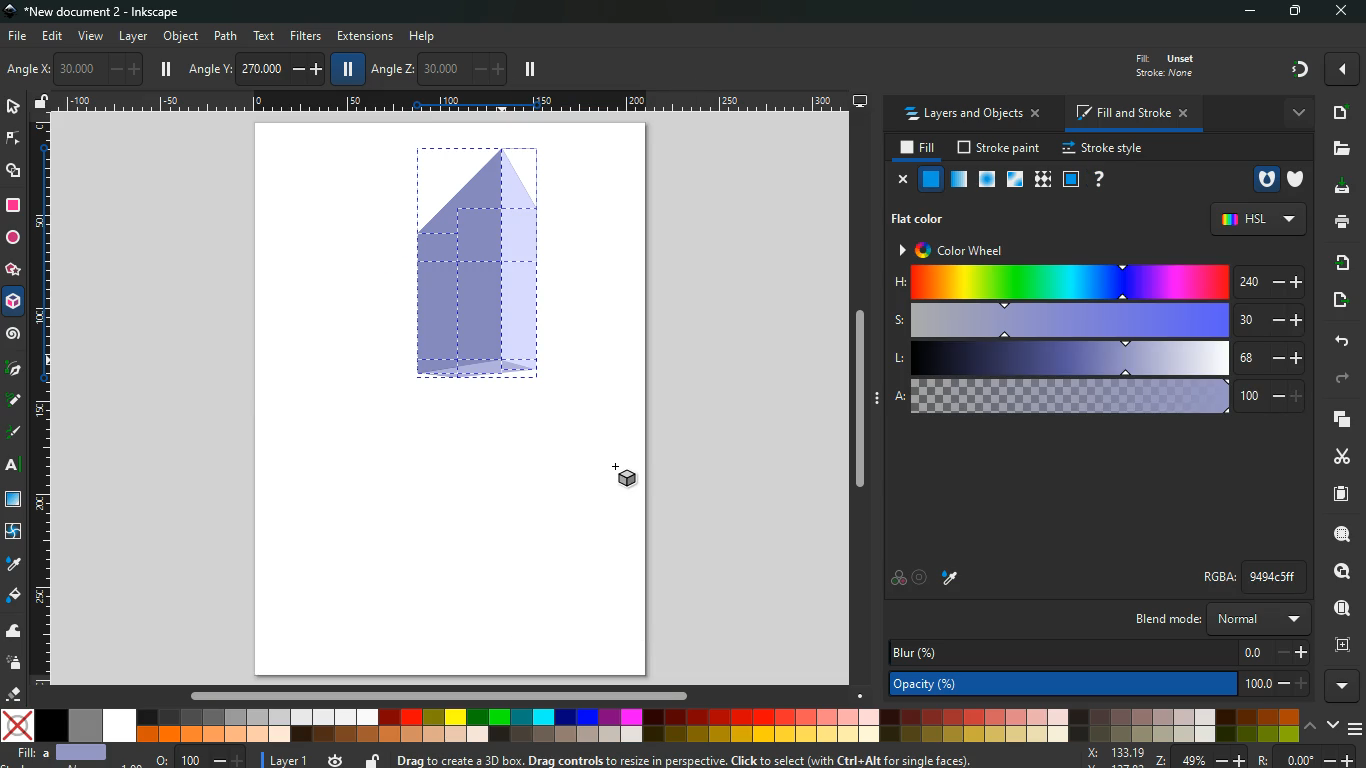 The width and height of the screenshot is (1366, 768). I want to click on more, so click(1345, 687).